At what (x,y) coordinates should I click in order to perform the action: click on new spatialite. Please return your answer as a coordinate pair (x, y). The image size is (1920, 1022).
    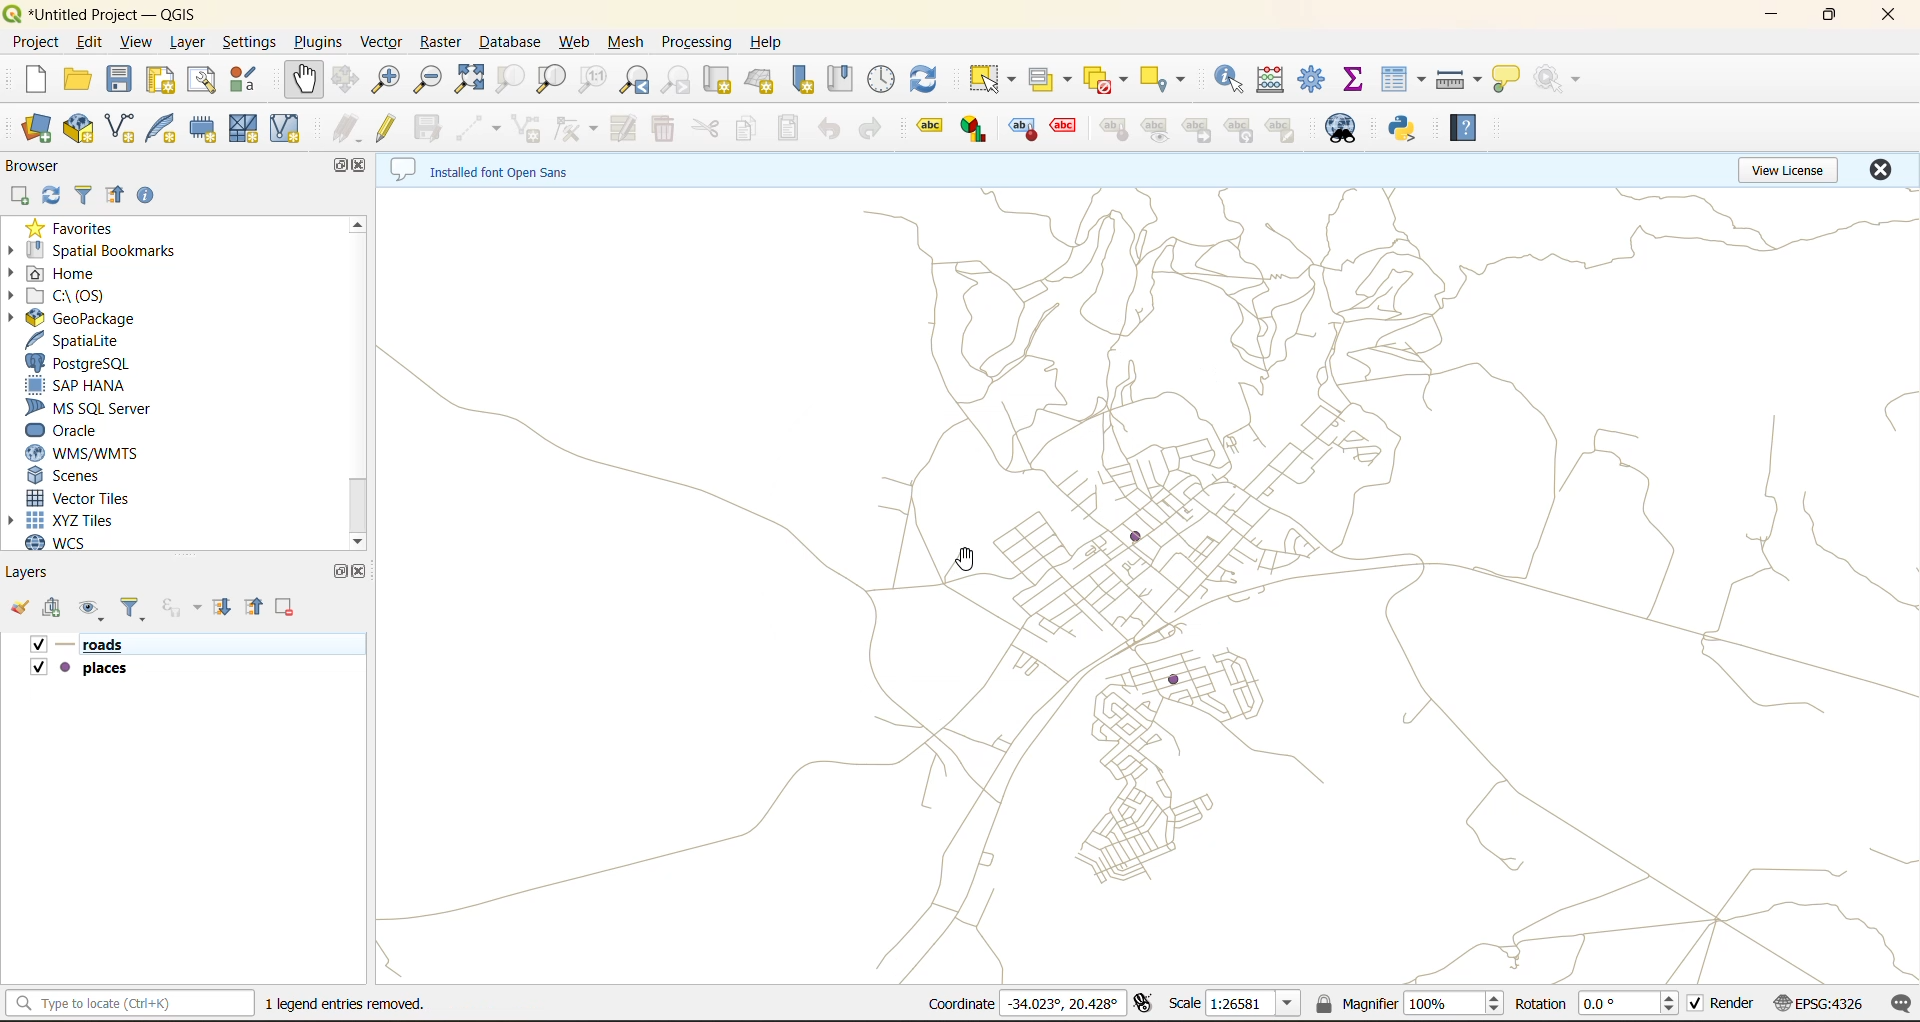
    Looking at the image, I should click on (169, 129).